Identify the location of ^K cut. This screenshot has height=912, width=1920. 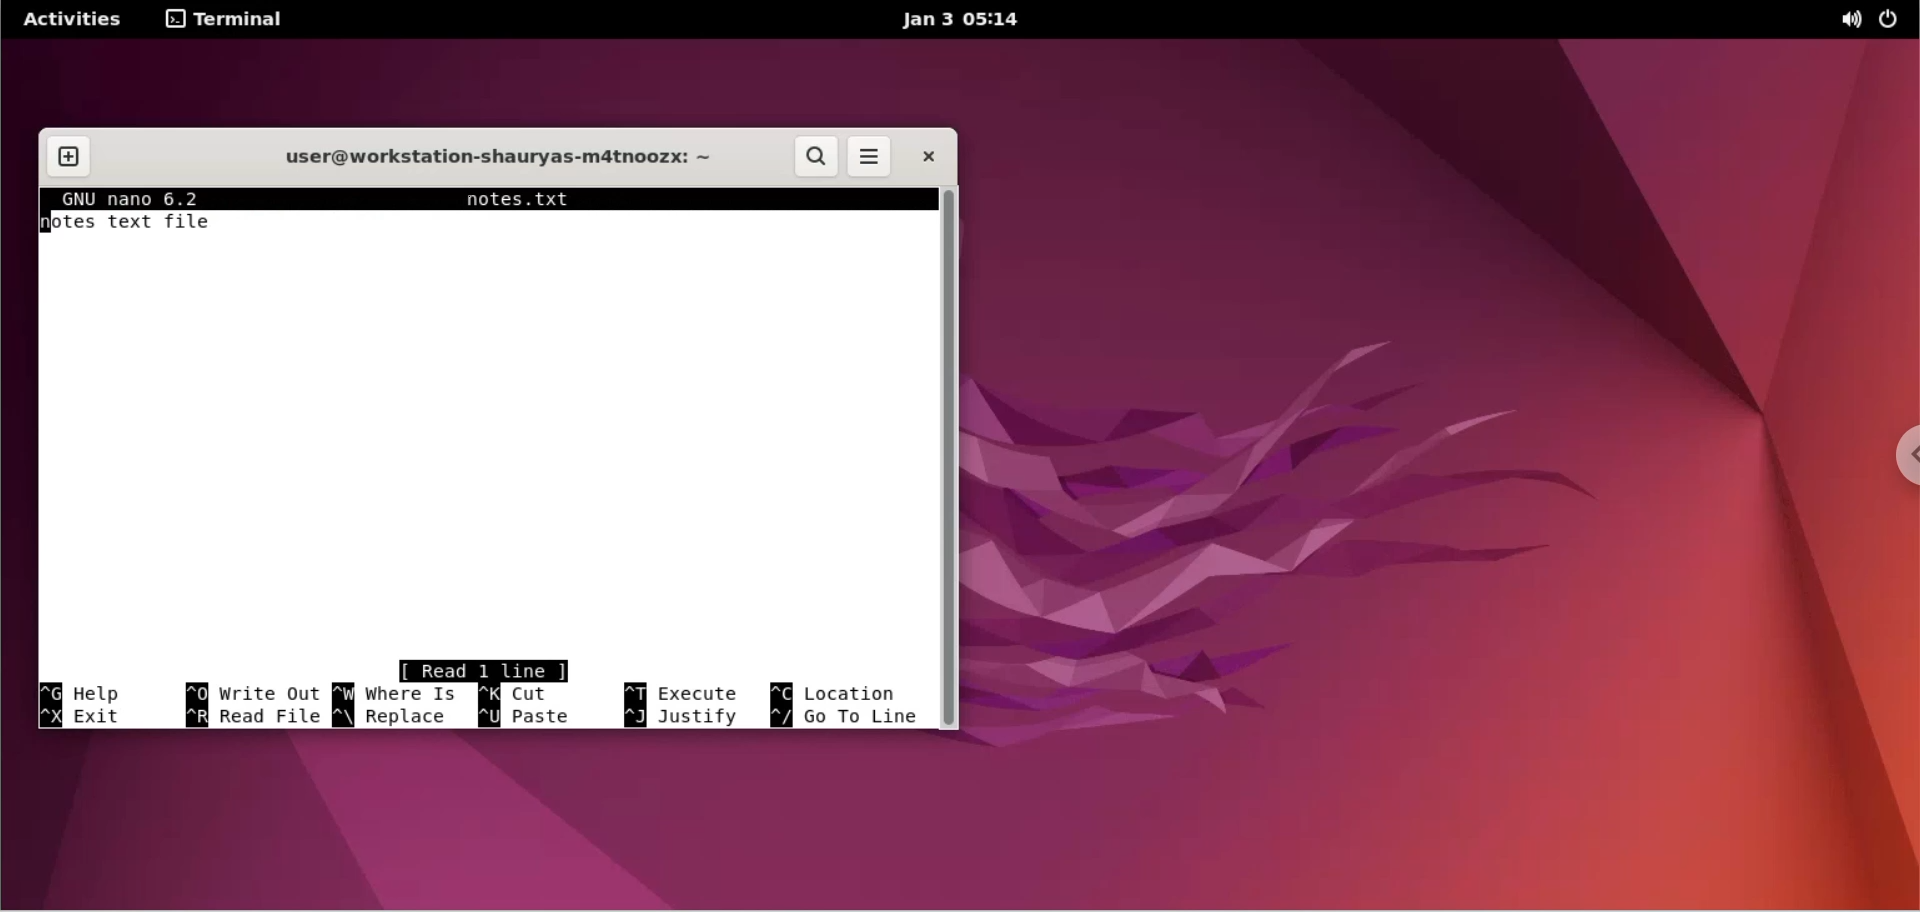
(547, 692).